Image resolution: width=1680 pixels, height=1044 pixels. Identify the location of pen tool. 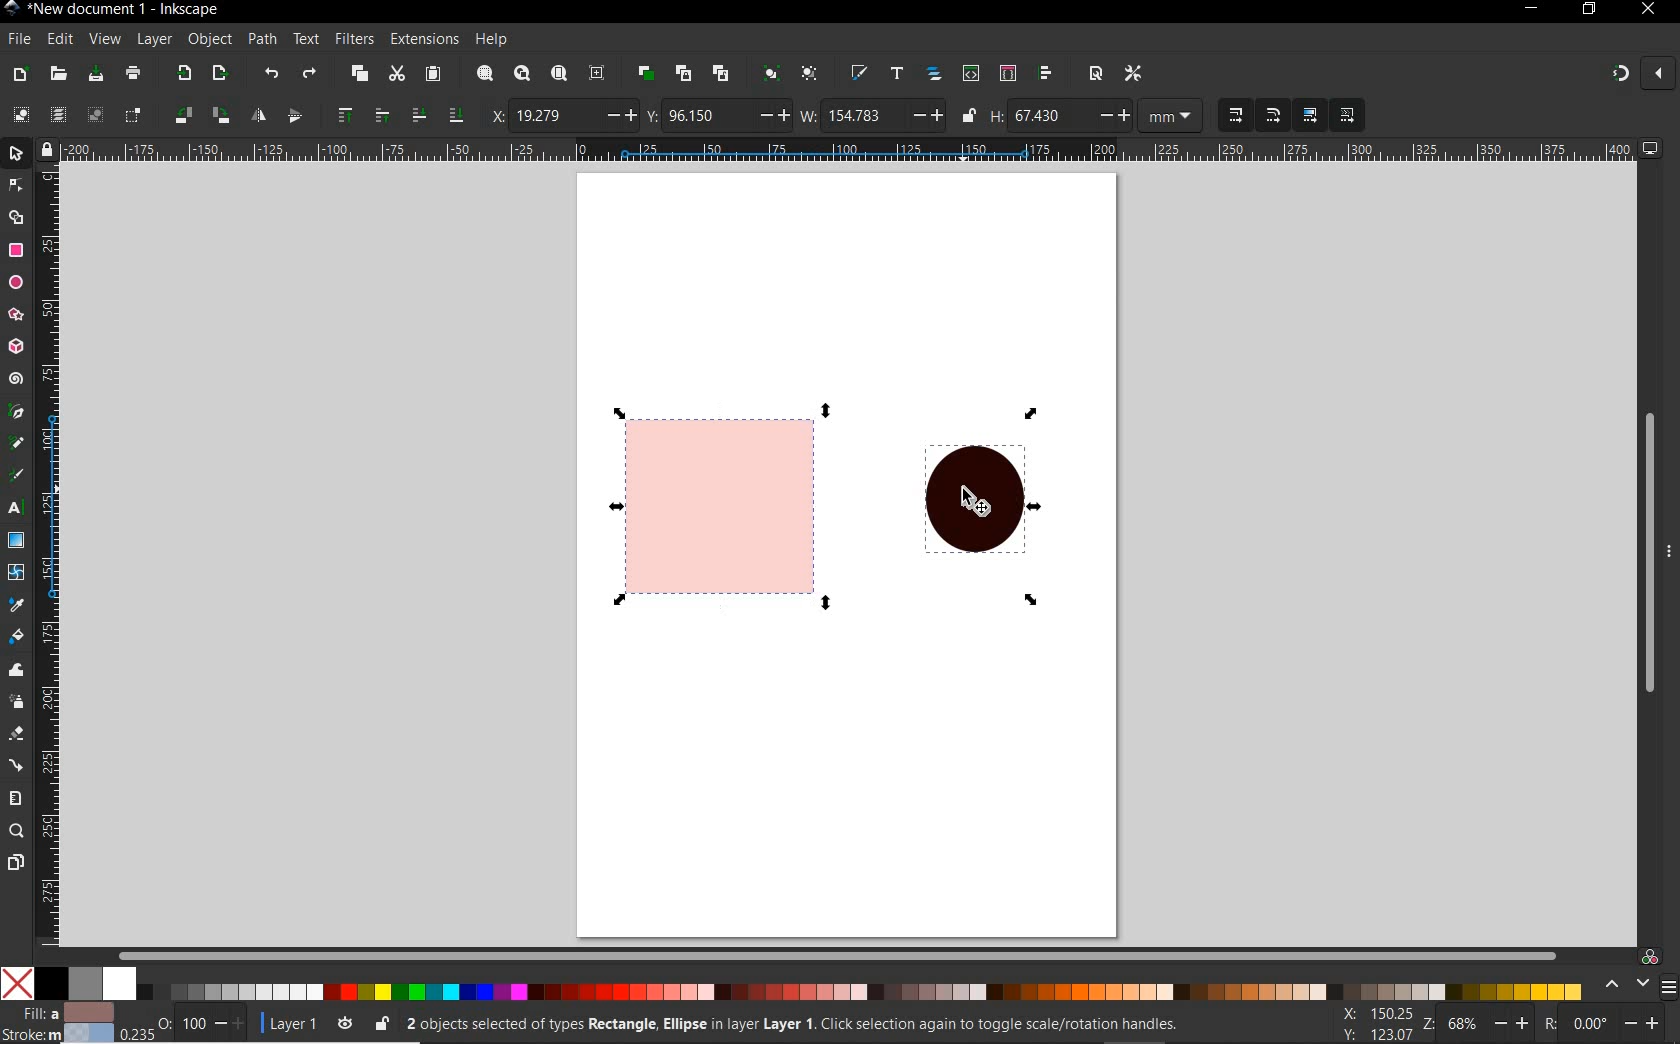
(15, 410).